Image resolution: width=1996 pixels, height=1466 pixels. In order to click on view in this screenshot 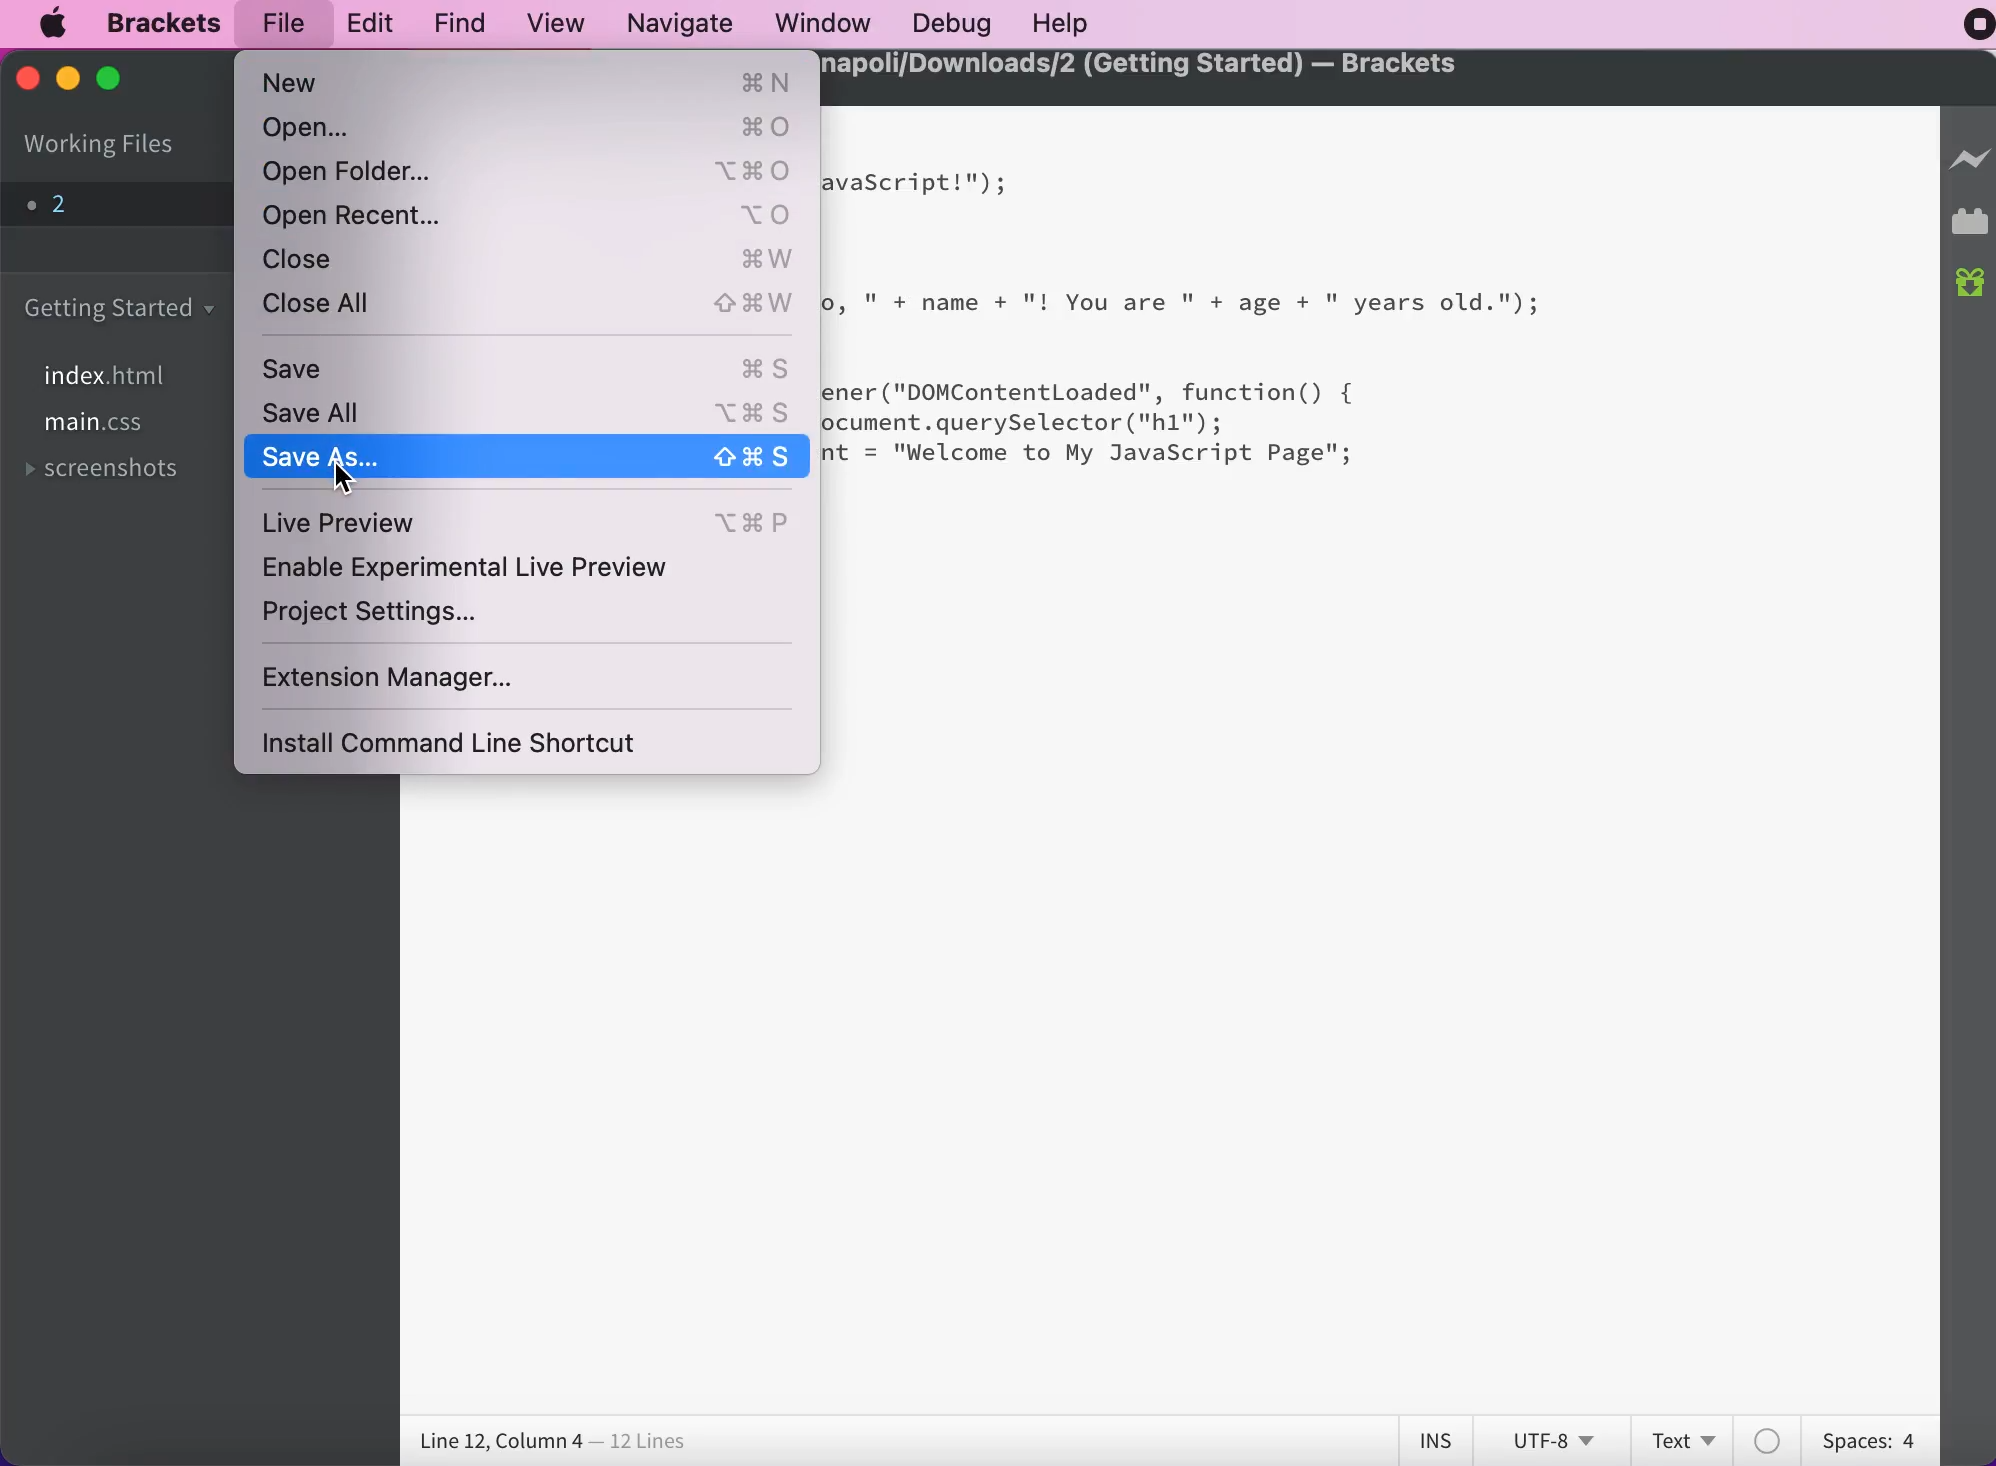, I will do `click(551, 21)`.